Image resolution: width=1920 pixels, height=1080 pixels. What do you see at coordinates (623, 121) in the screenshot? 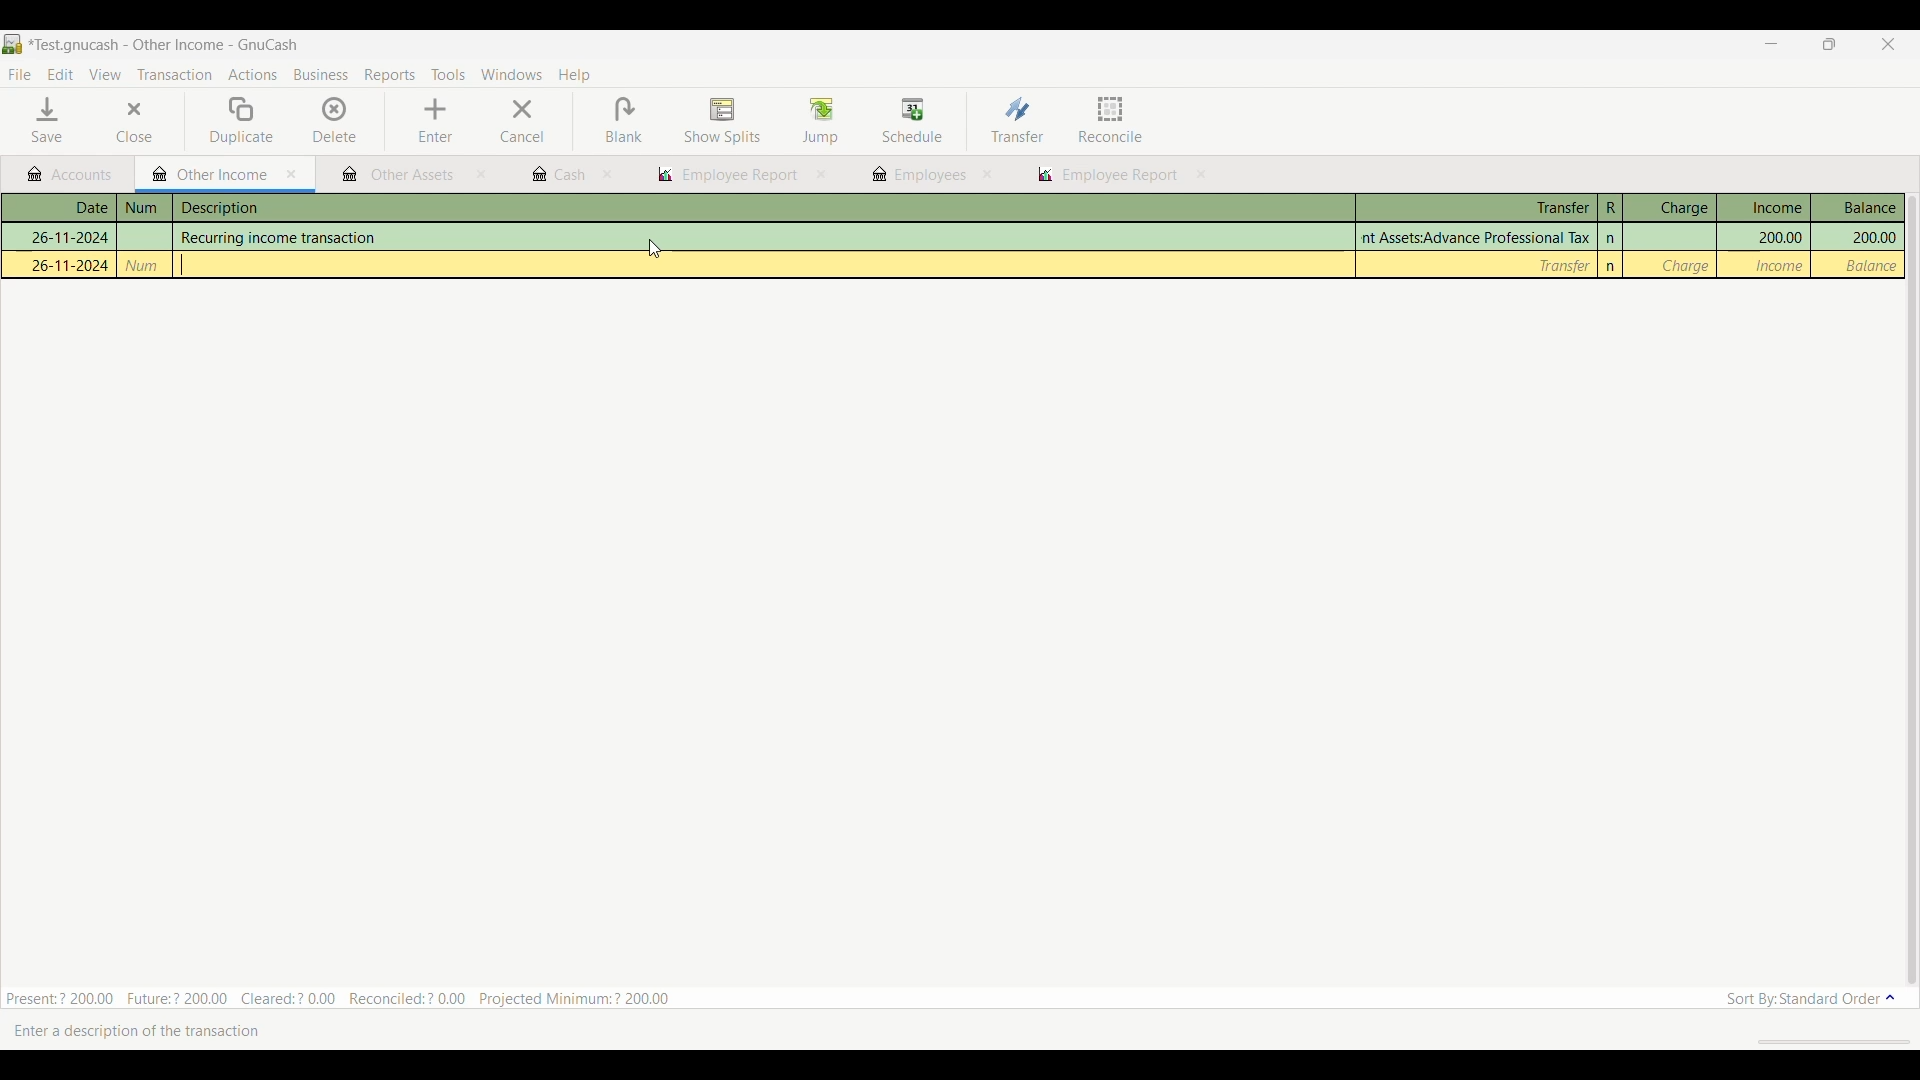
I see `Blank` at bounding box center [623, 121].